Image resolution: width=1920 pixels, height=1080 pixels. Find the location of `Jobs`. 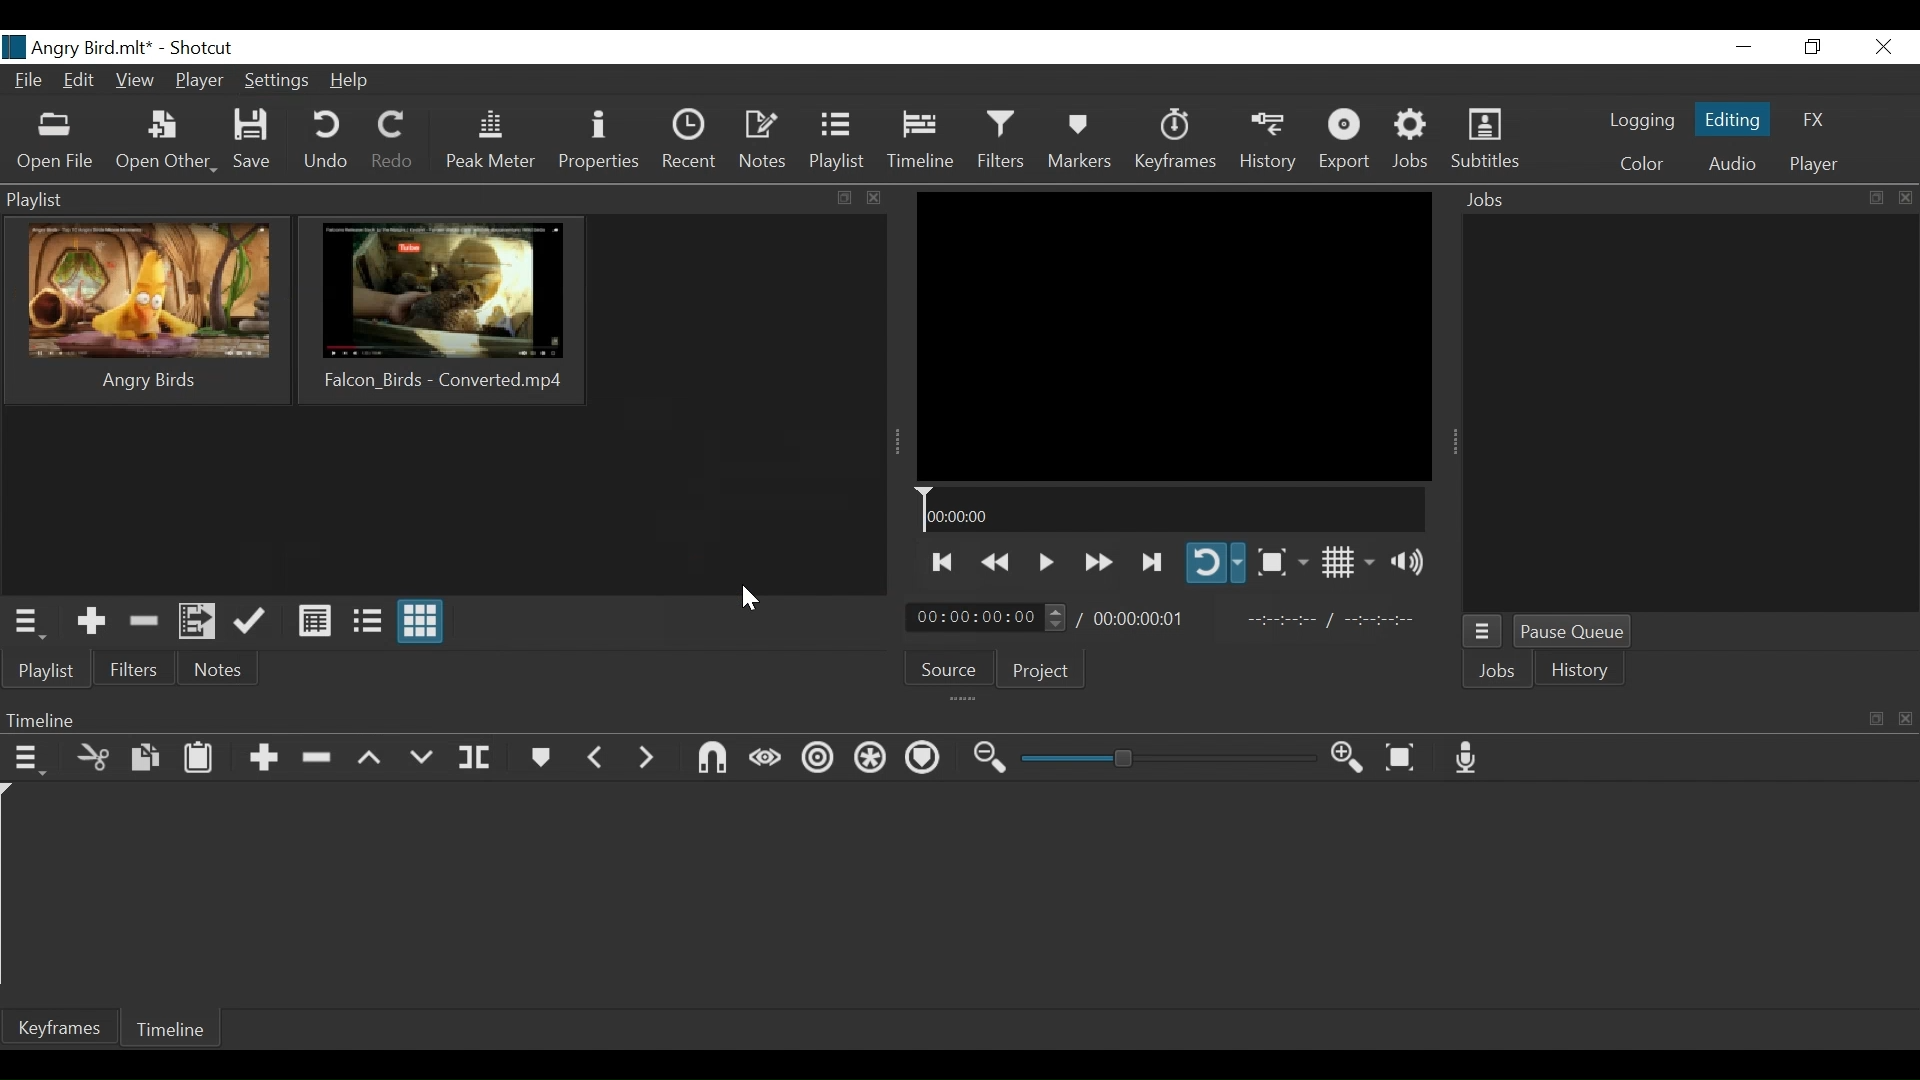

Jobs is located at coordinates (1412, 142).